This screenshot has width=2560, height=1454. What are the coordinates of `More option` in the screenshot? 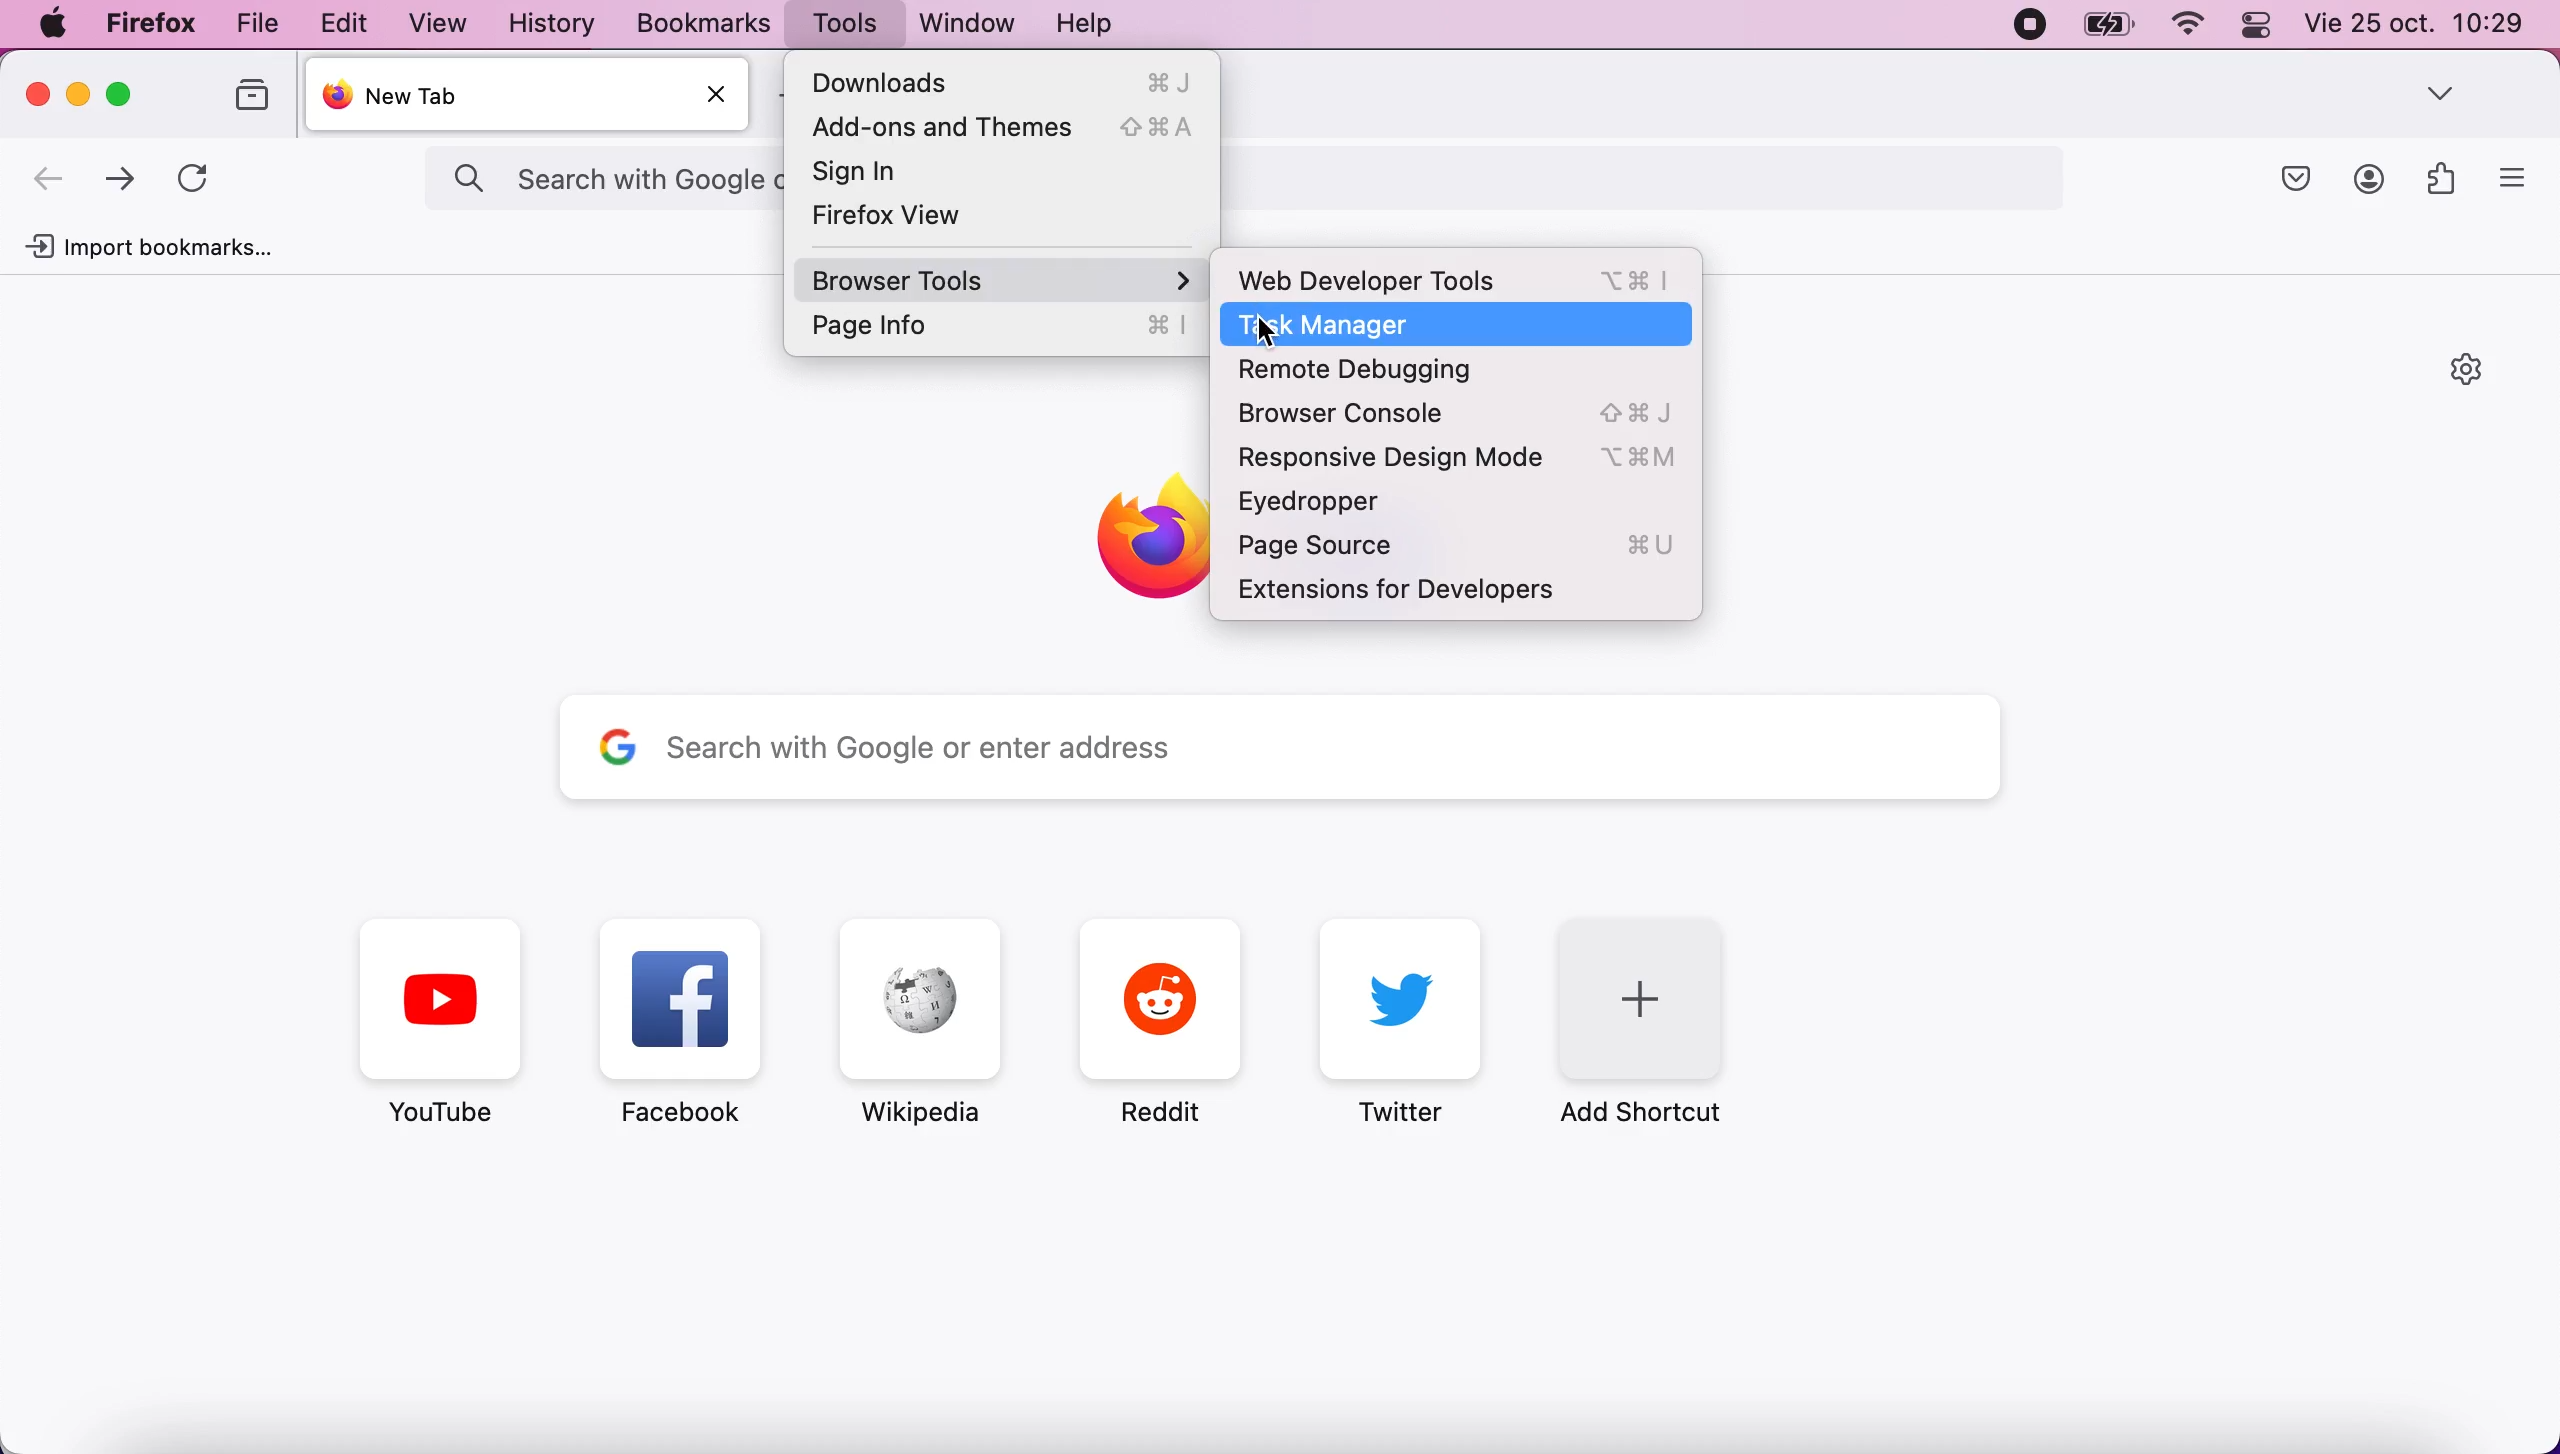 It's located at (2514, 176).